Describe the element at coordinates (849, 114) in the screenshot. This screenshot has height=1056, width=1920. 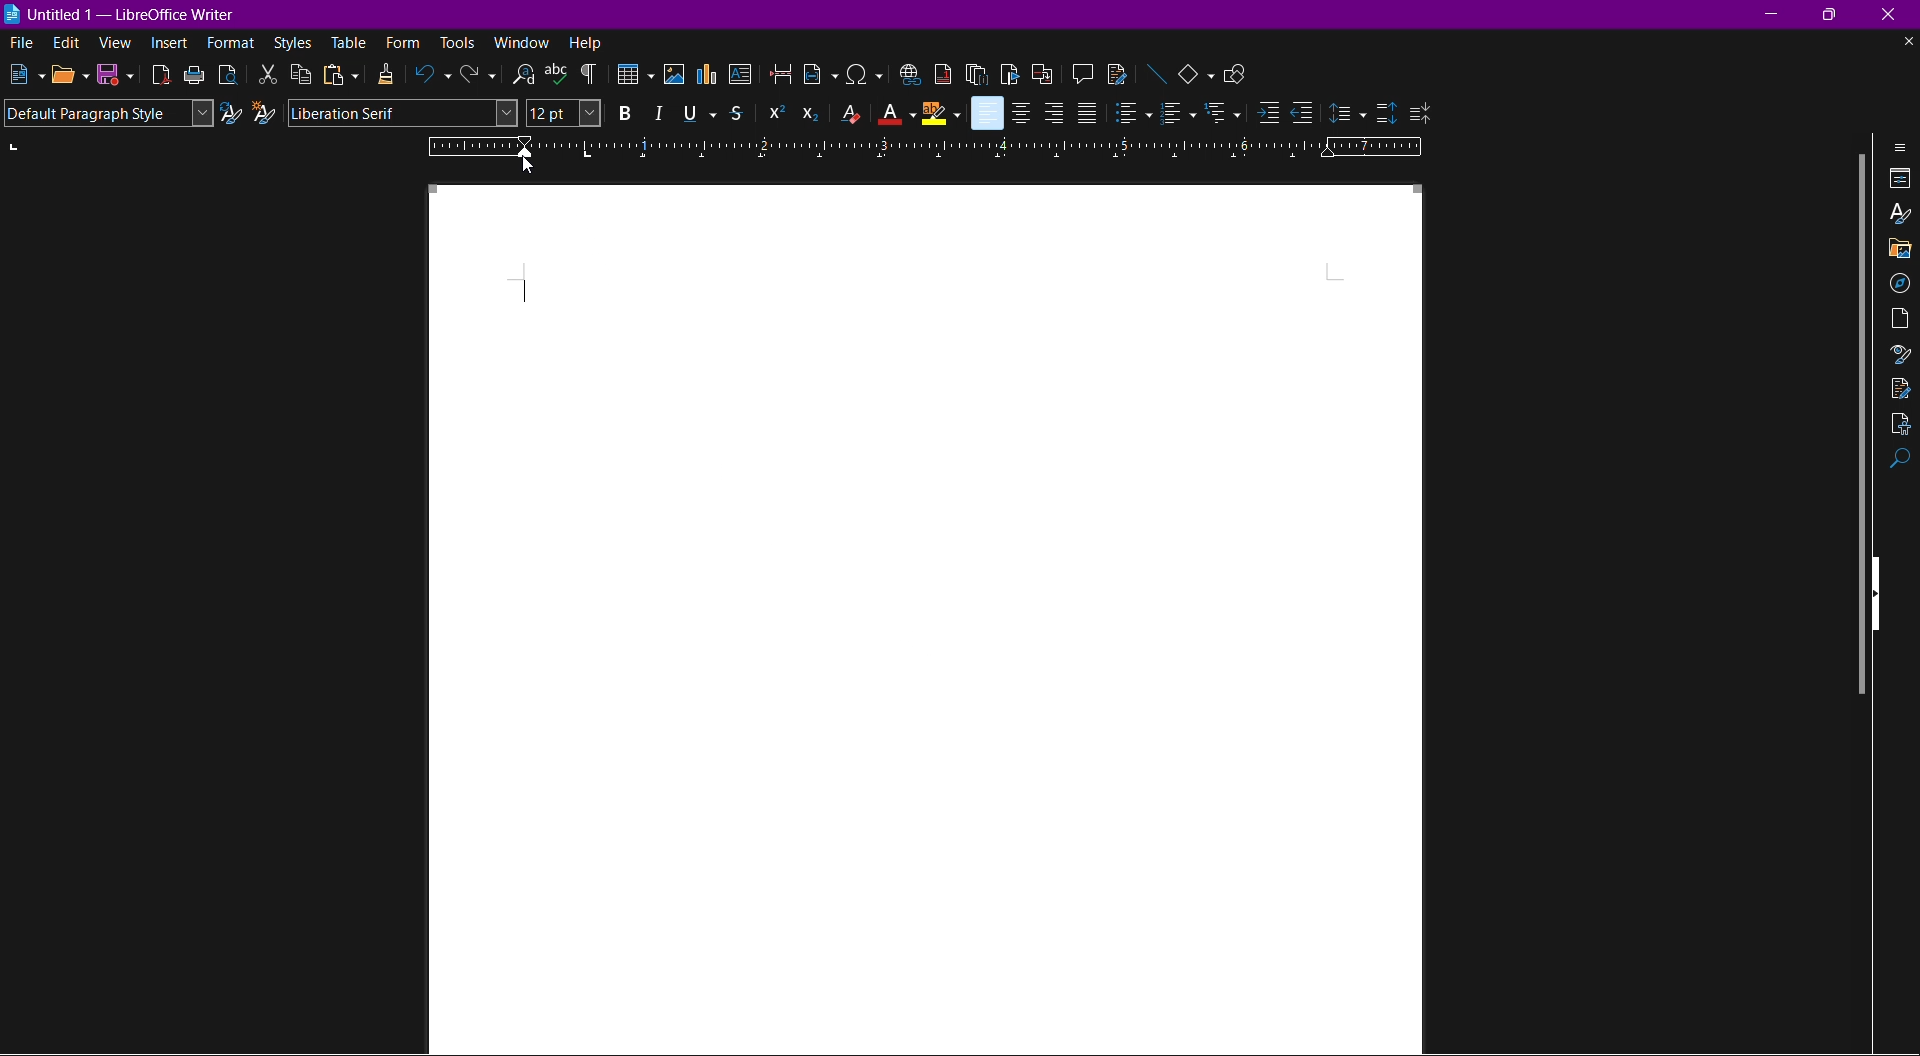
I see `Clear Direct Formatting` at that location.